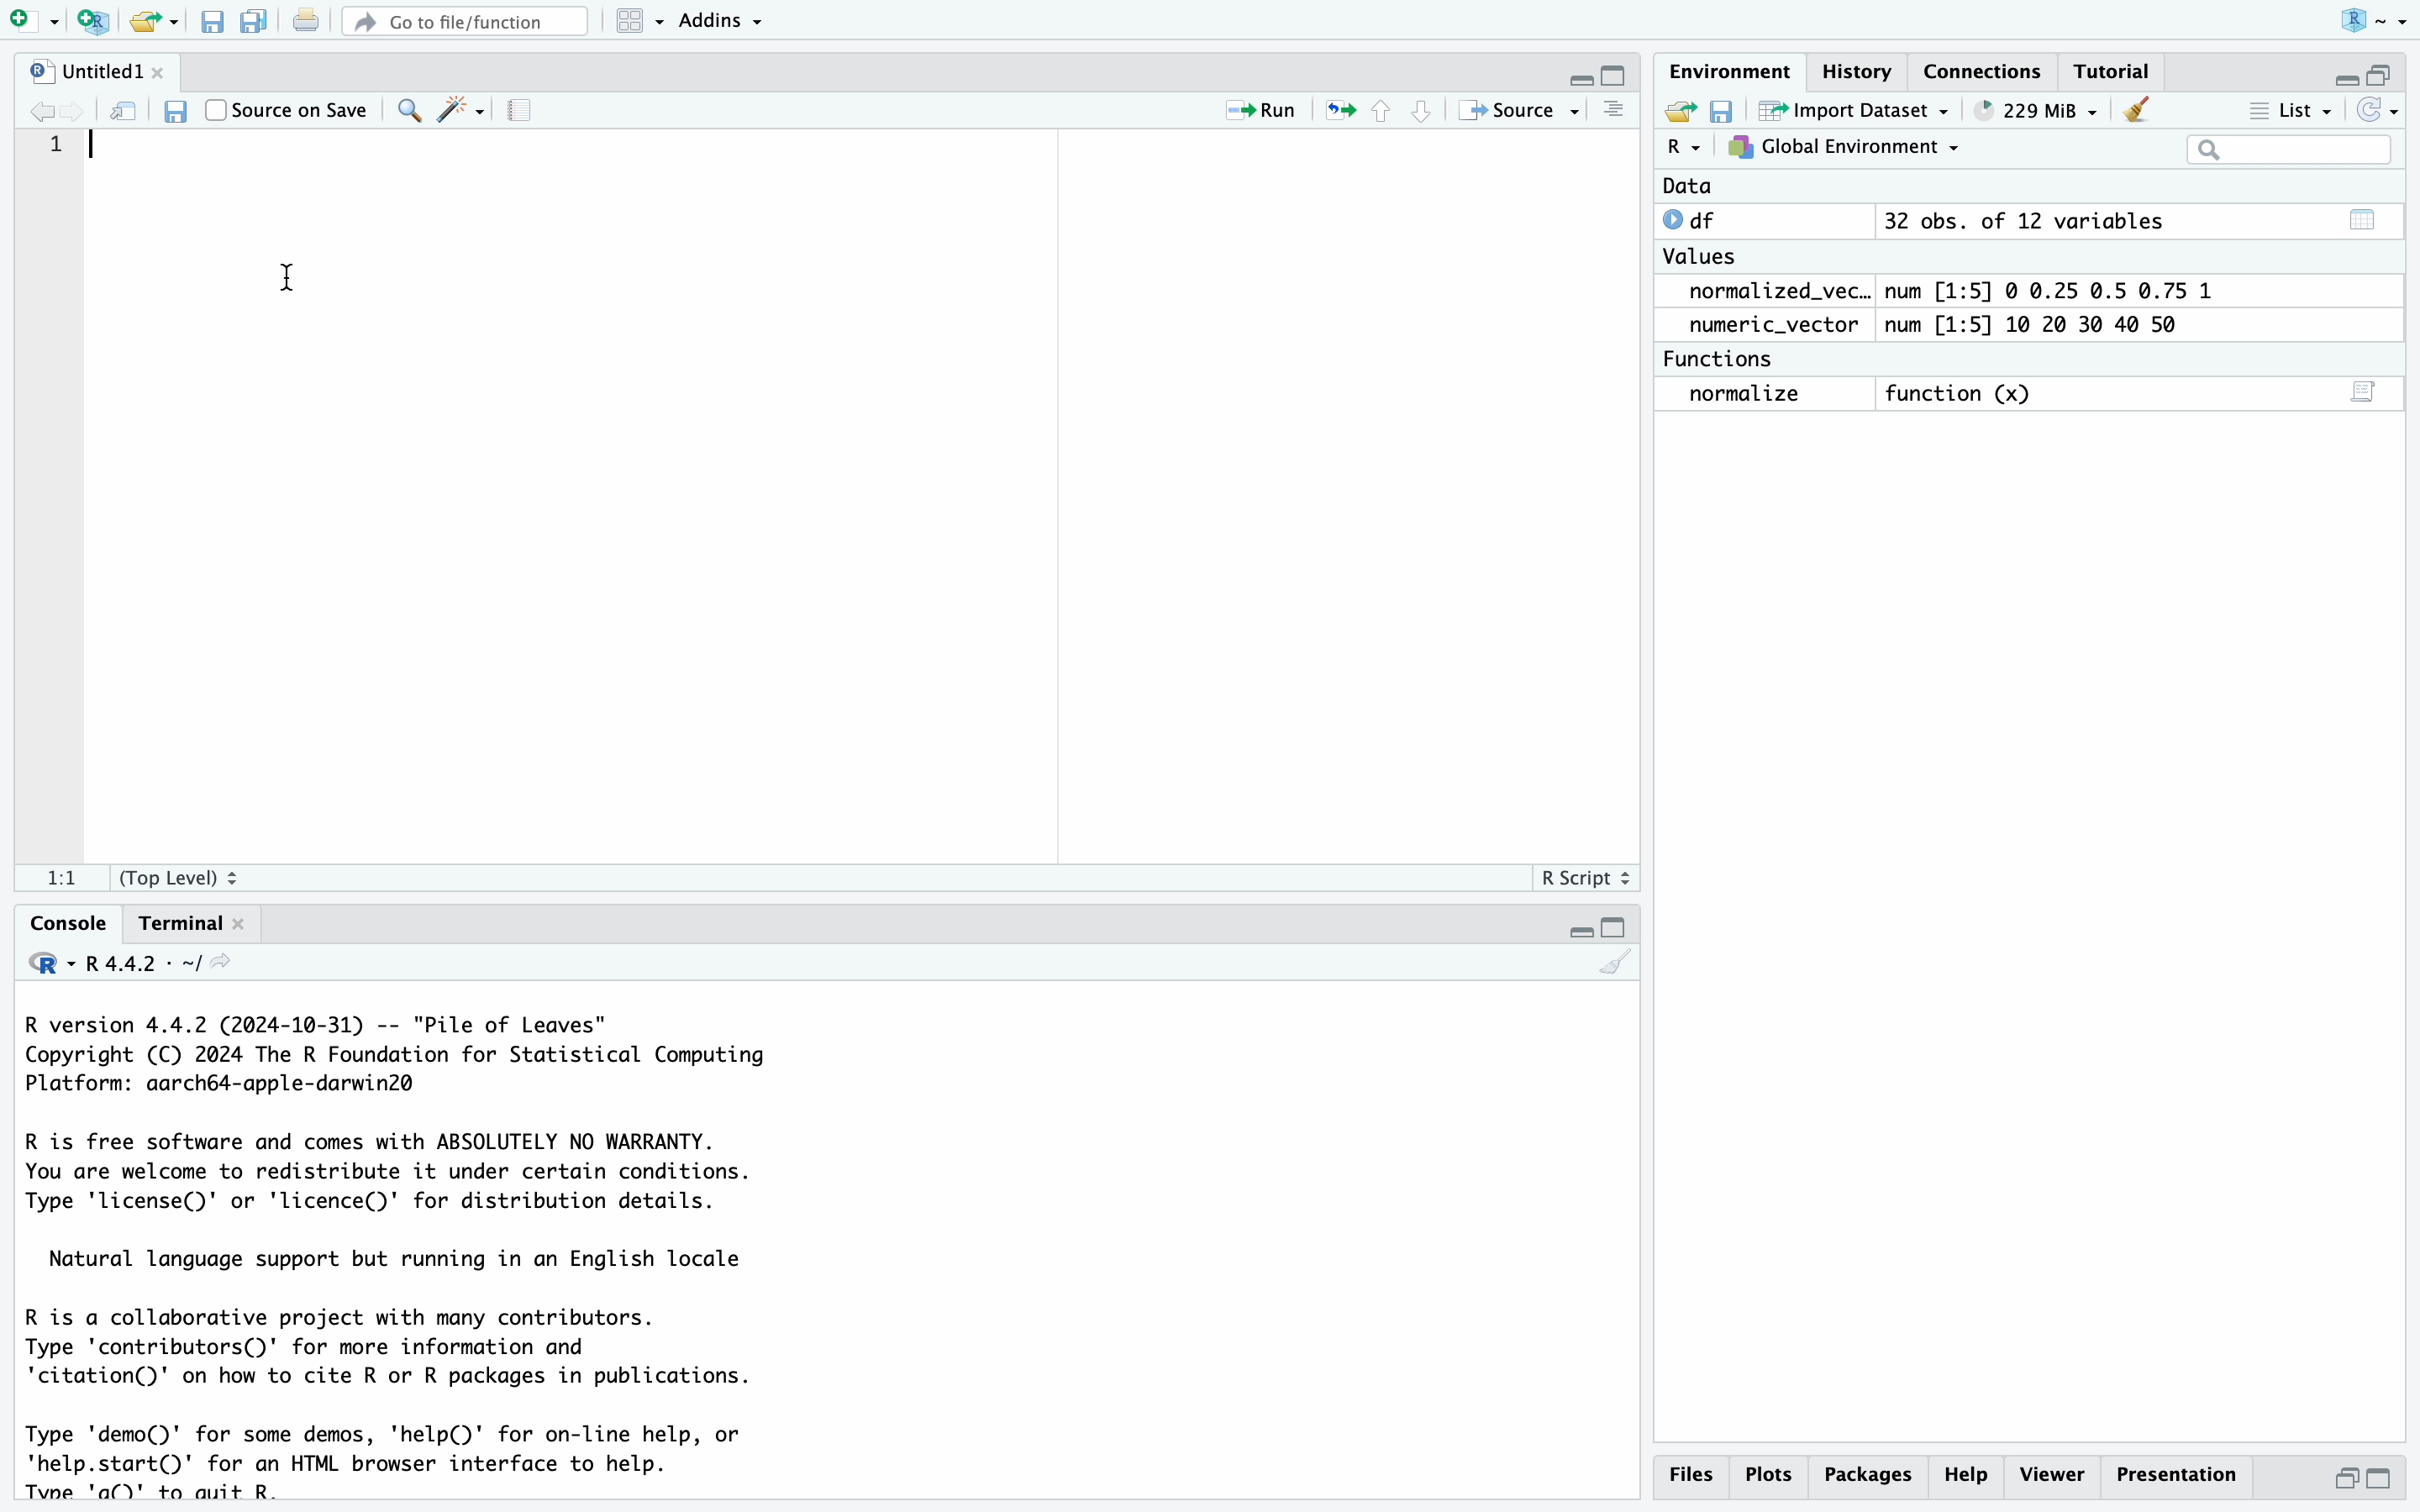 The height and width of the screenshot is (1512, 2420). I want to click on find and replace, so click(406, 113).